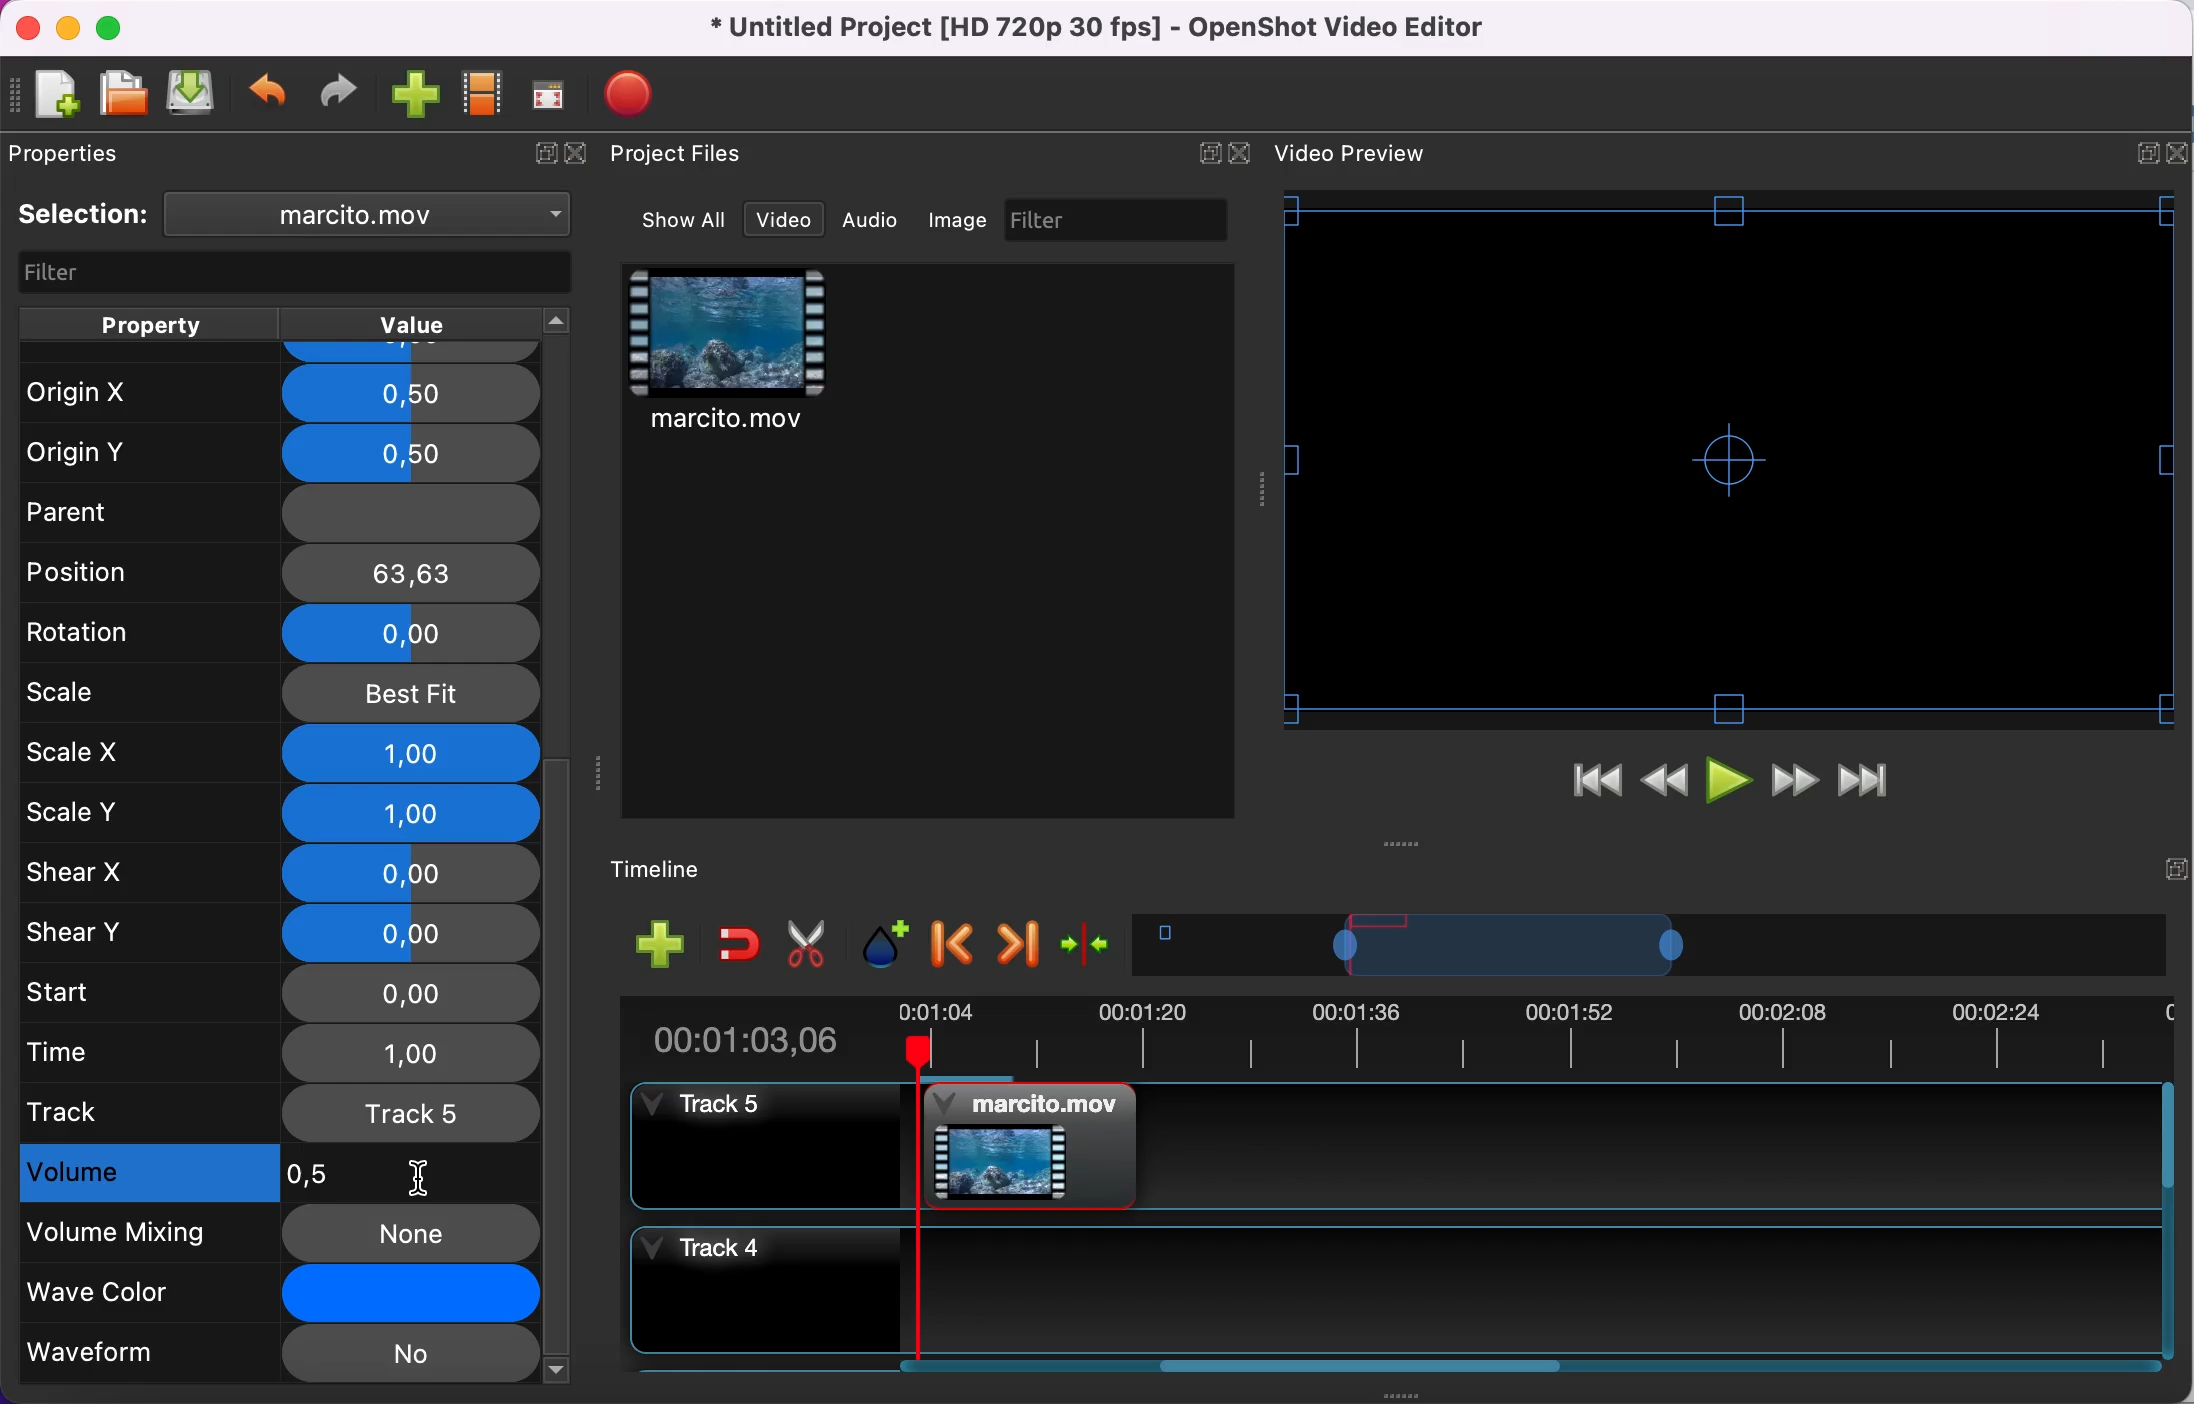 This screenshot has height=1404, width=2194. What do you see at coordinates (1864, 783) in the screenshot?
I see `jump to end` at bounding box center [1864, 783].